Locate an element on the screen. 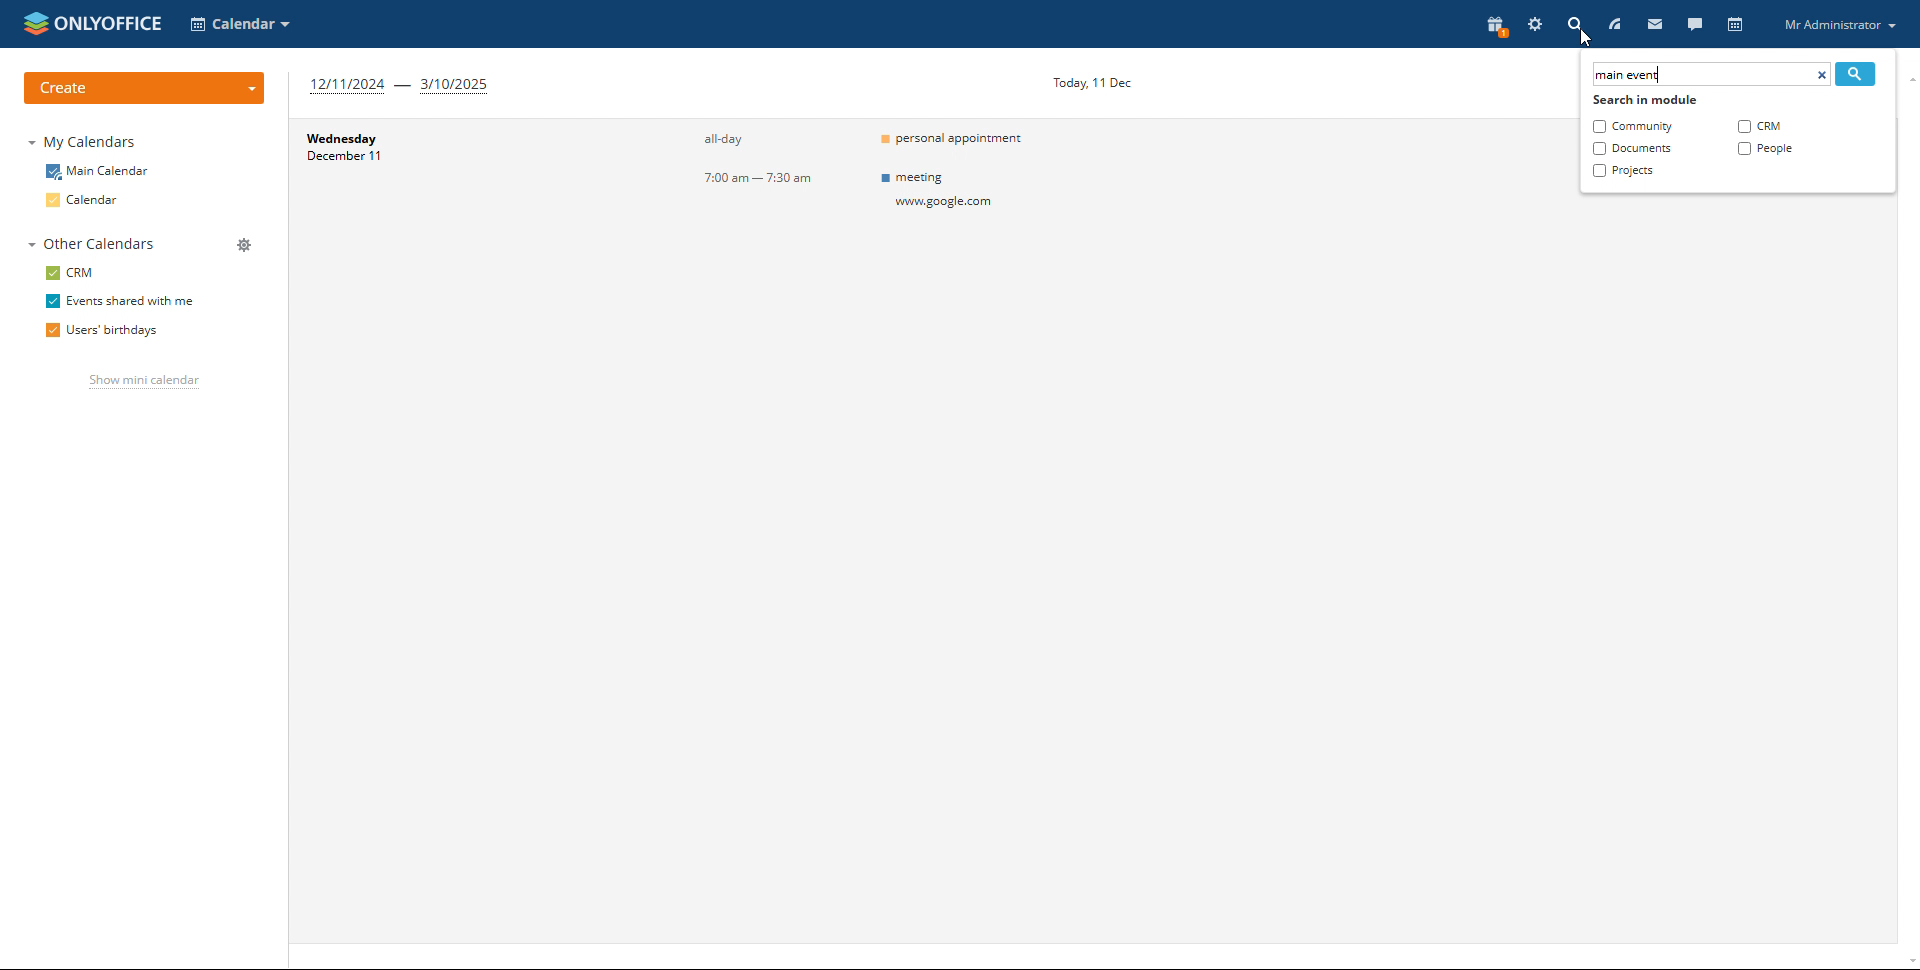 The width and height of the screenshot is (1920, 970). calendar is located at coordinates (87, 200).